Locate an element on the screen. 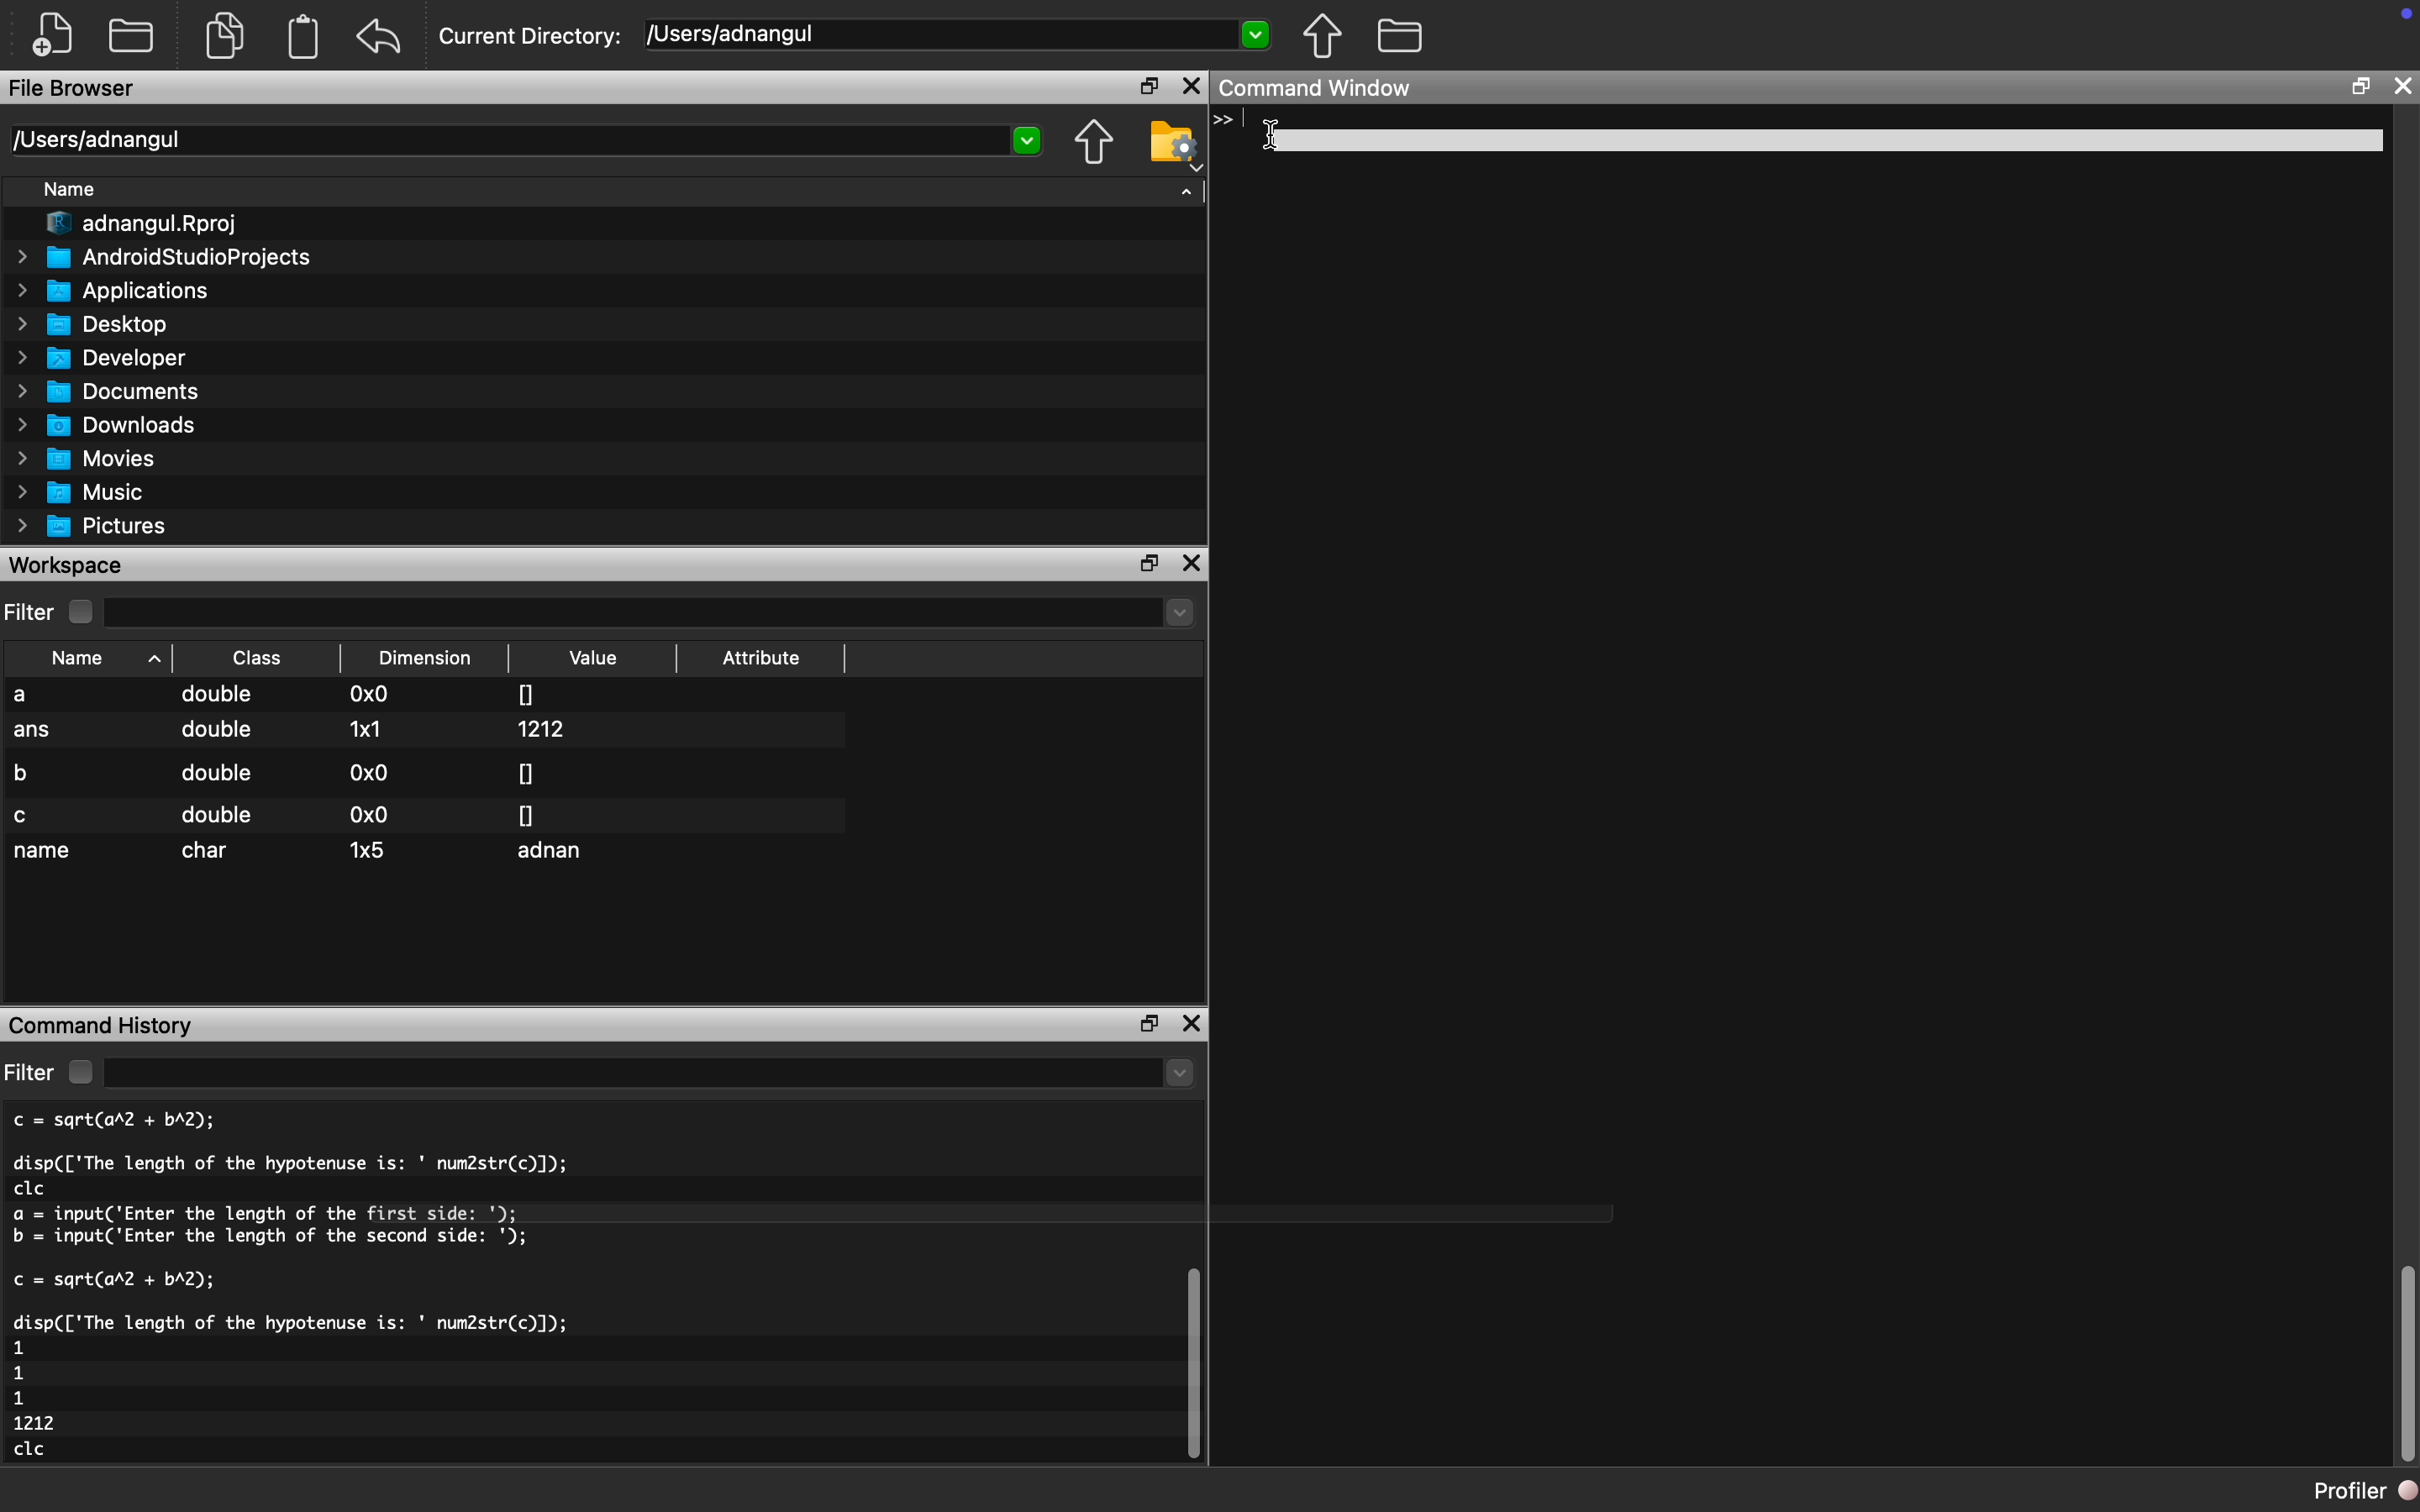 The height and width of the screenshot is (1512, 2420). Documents is located at coordinates (113, 391).